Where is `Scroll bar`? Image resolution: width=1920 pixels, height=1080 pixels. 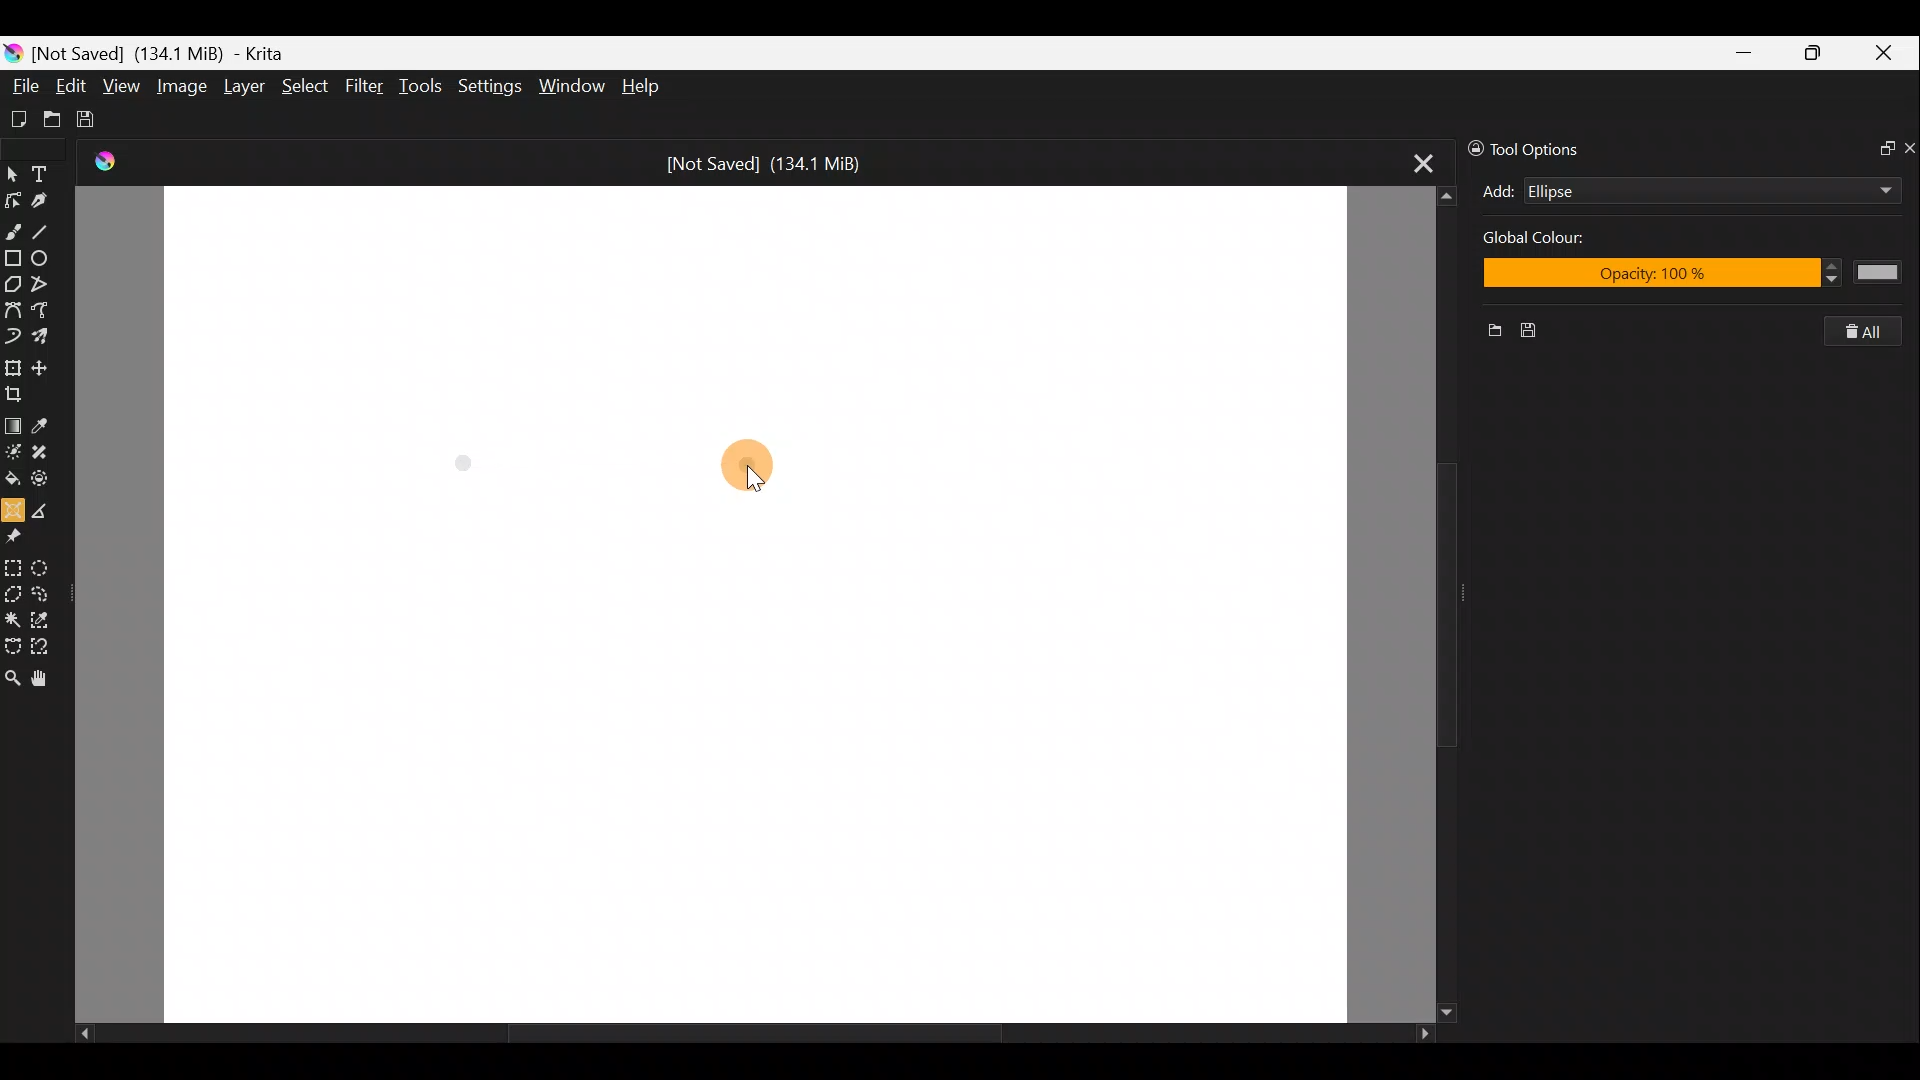
Scroll bar is located at coordinates (738, 1034).